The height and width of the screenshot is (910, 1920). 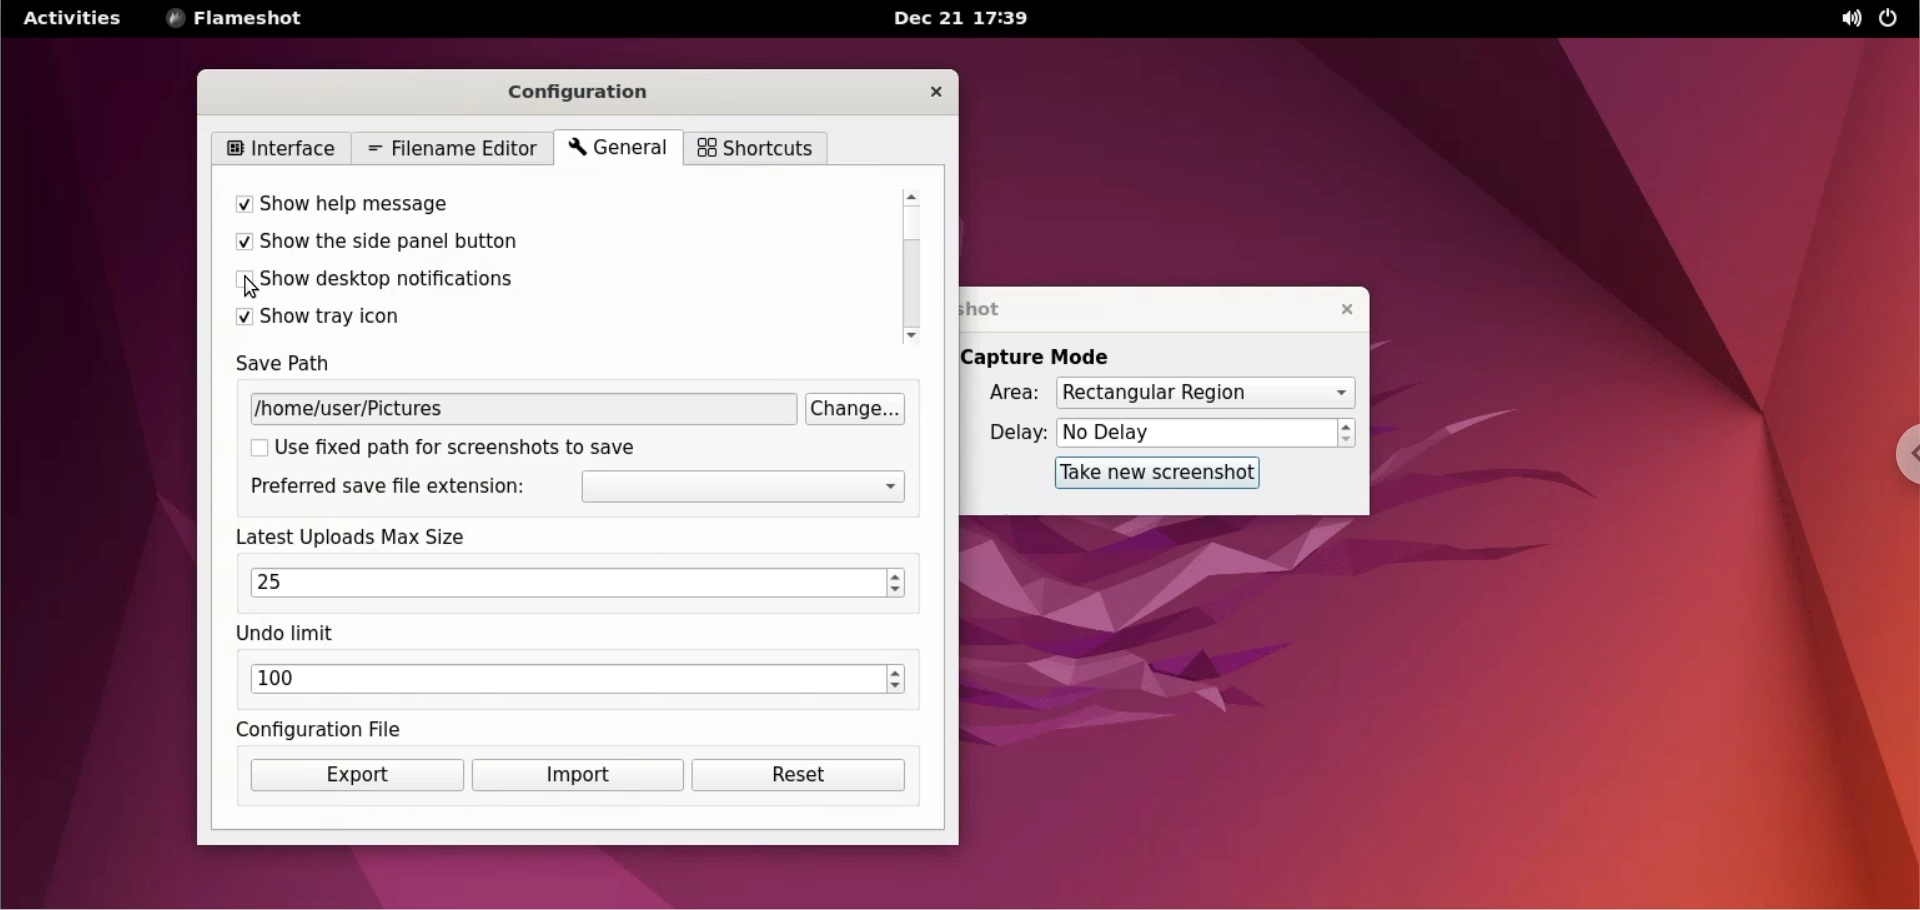 I want to click on Dec  21 17:39, so click(x=965, y=19).